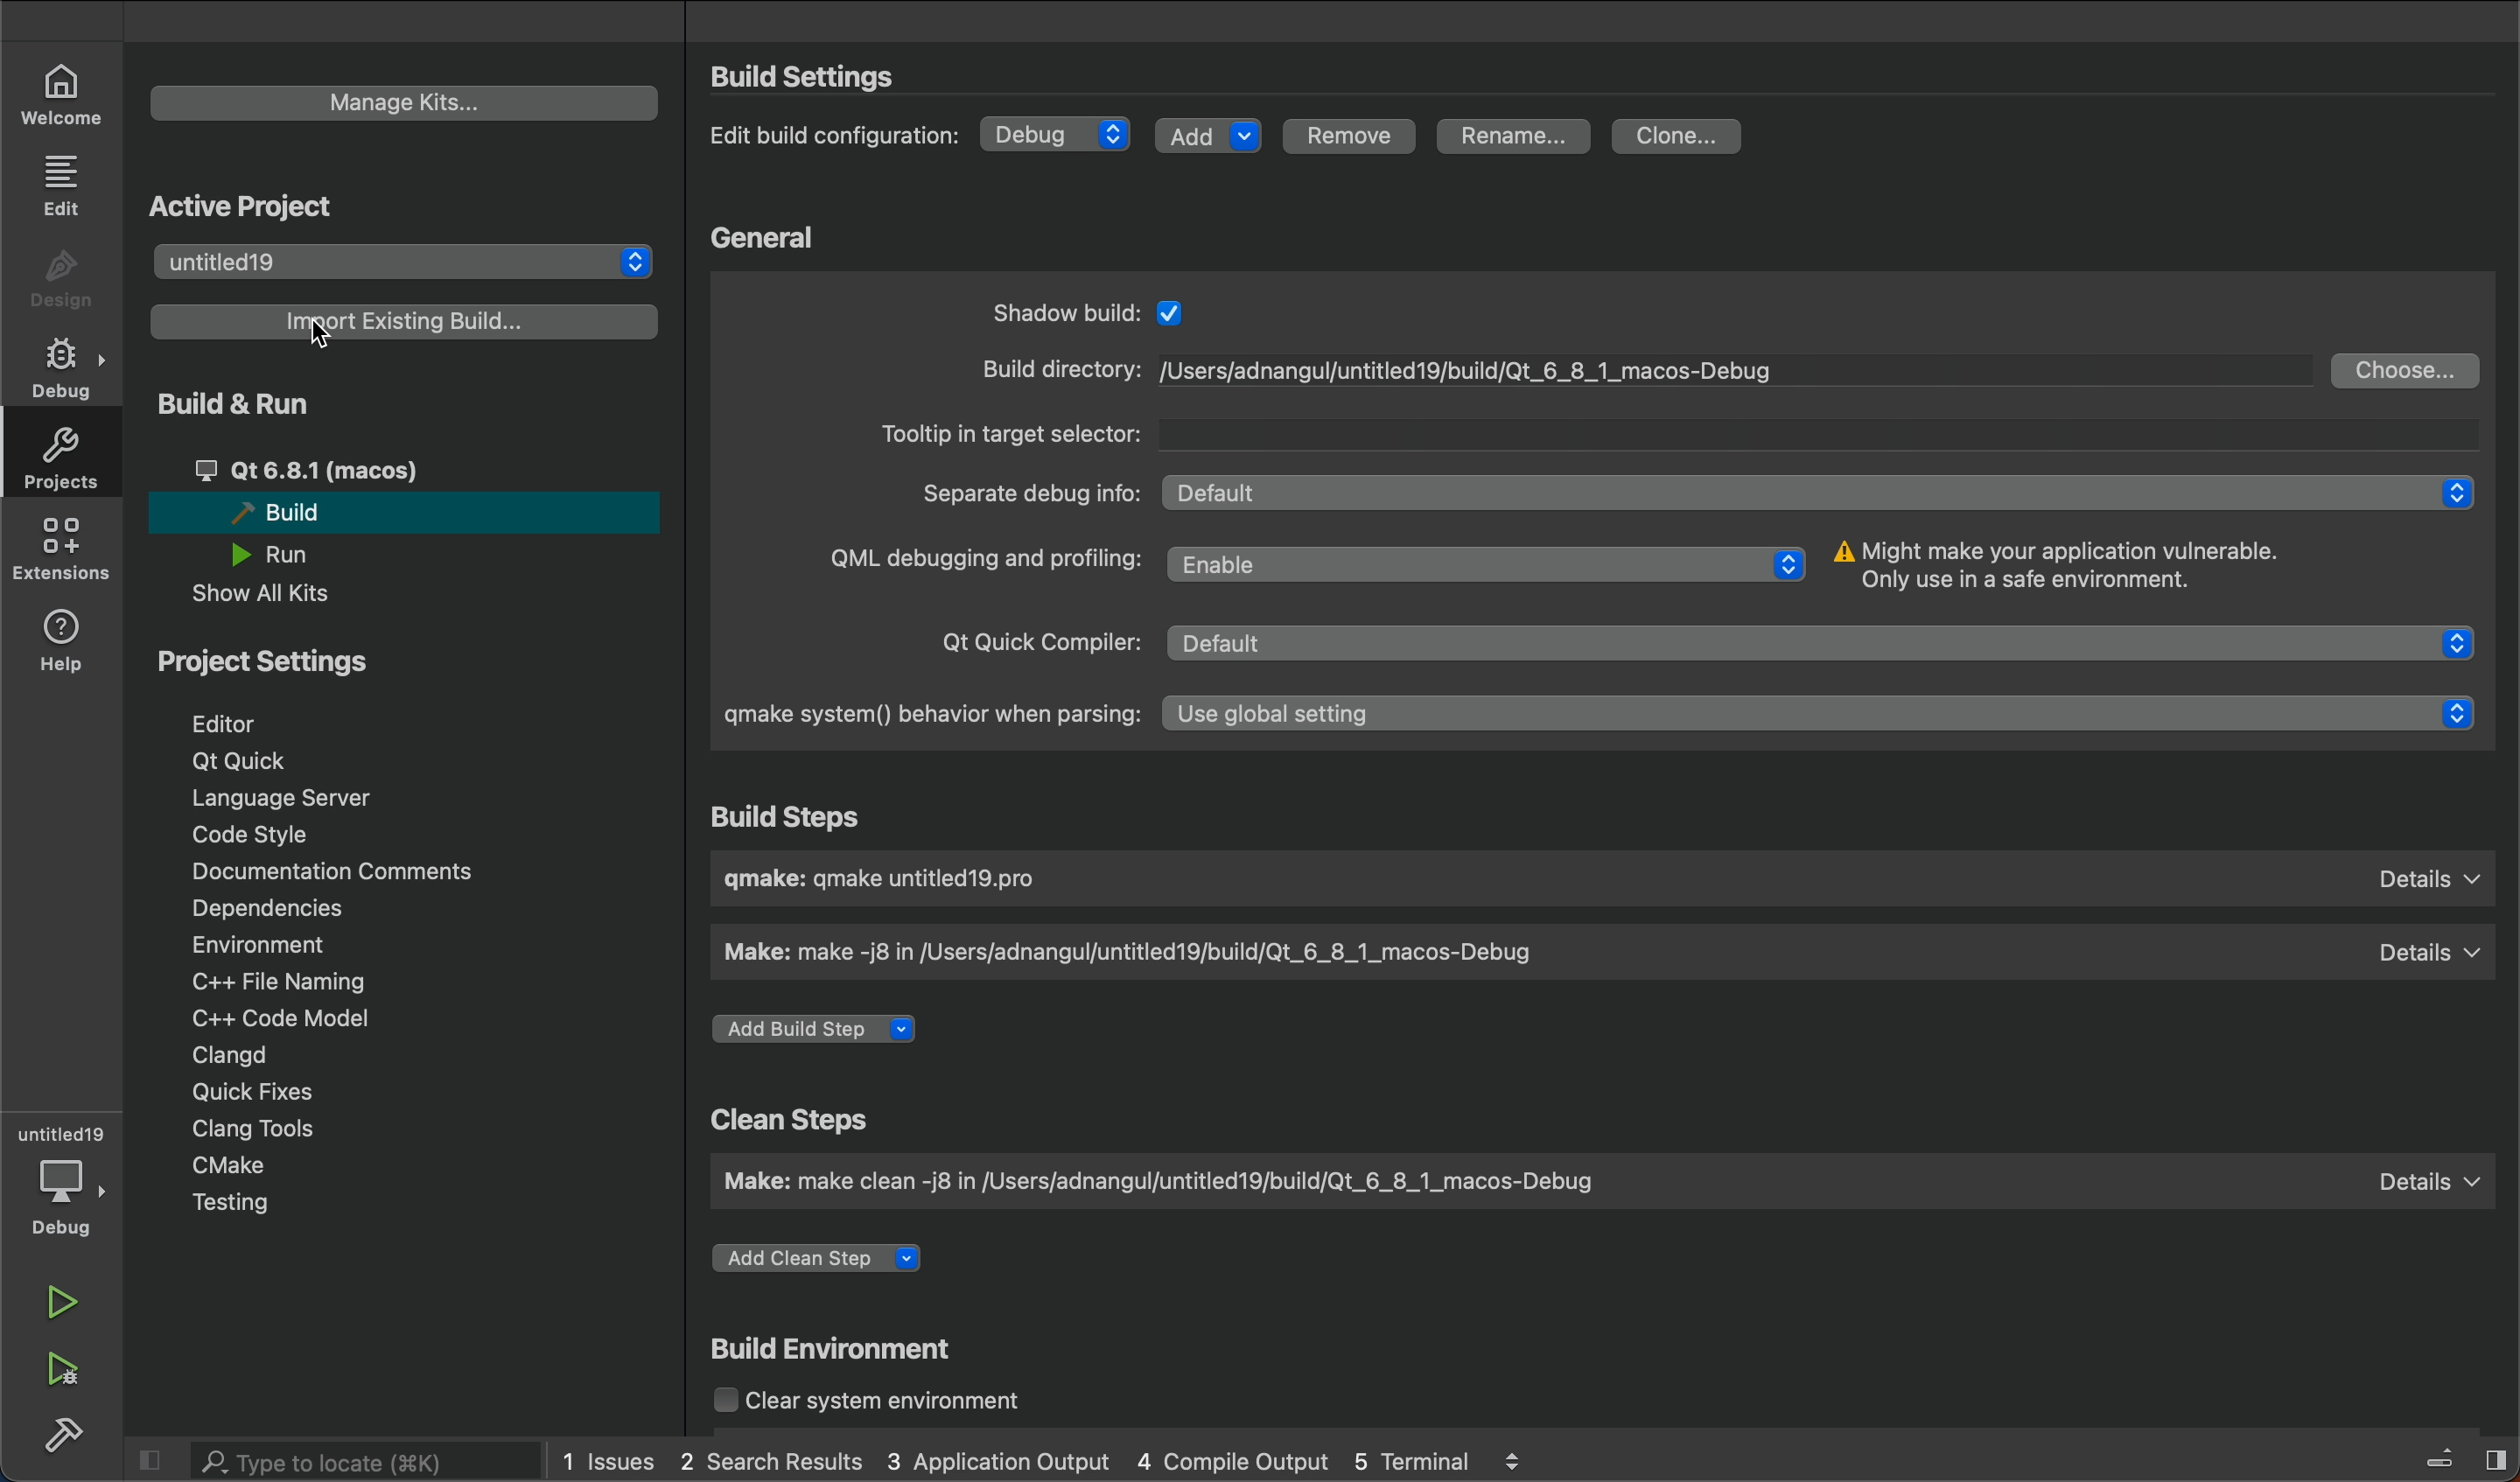 The height and width of the screenshot is (1482, 2520). Describe the element at coordinates (1043, 1462) in the screenshot. I see `logs` at that location.